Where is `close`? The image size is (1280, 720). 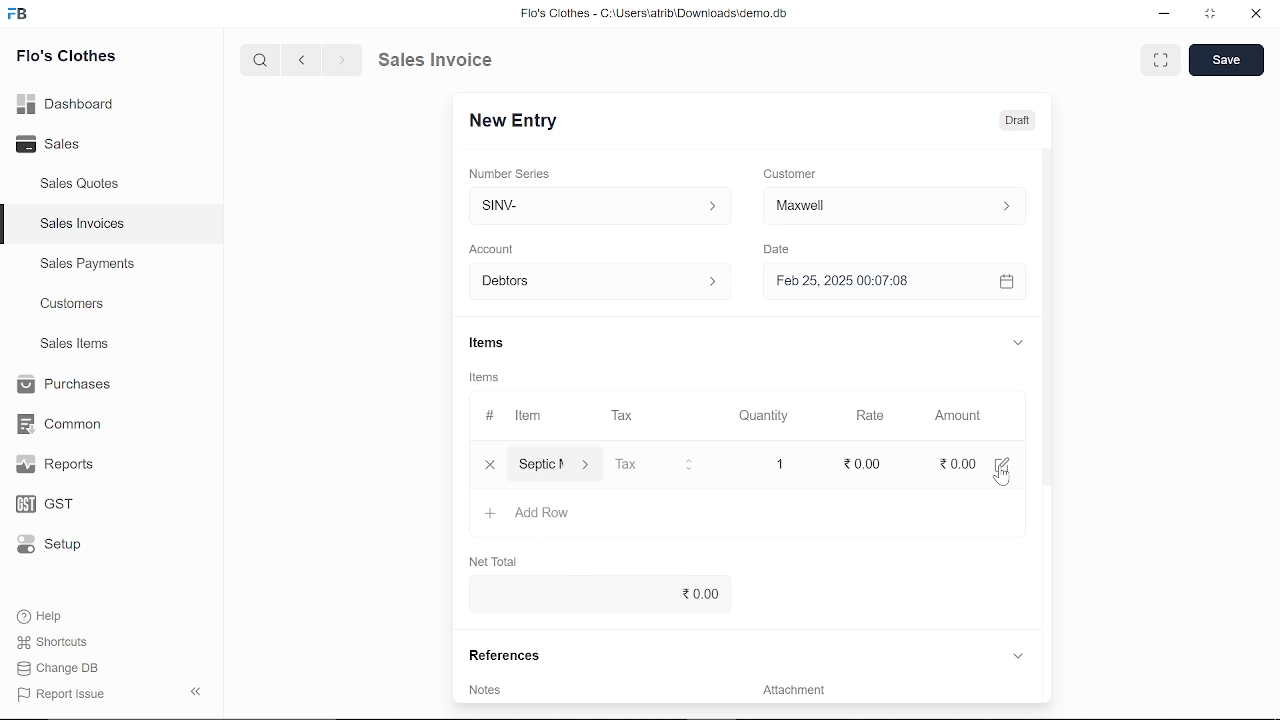 close is located at coordinates (1254, 12).